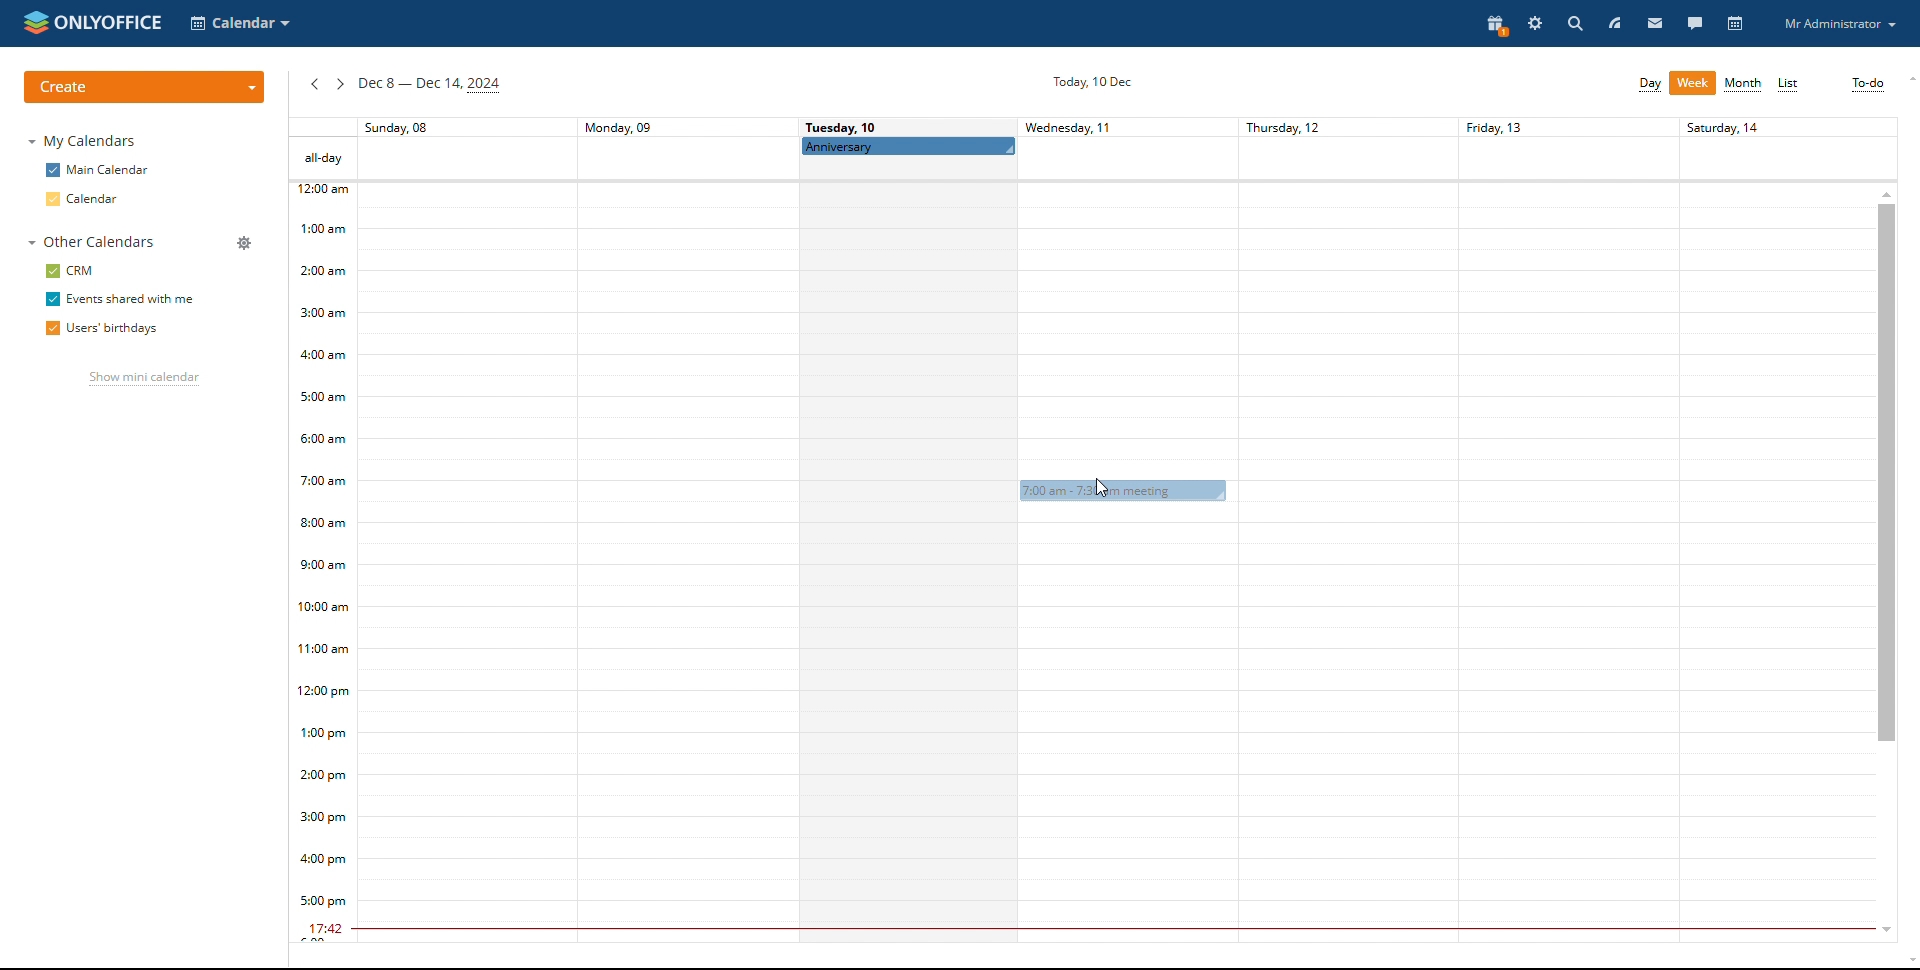 This screenshot has width=1920, height=970. What do you see at coordinates (1693, 83) in the screenshot?
I see `week view` at bounding box center [1693, 83].